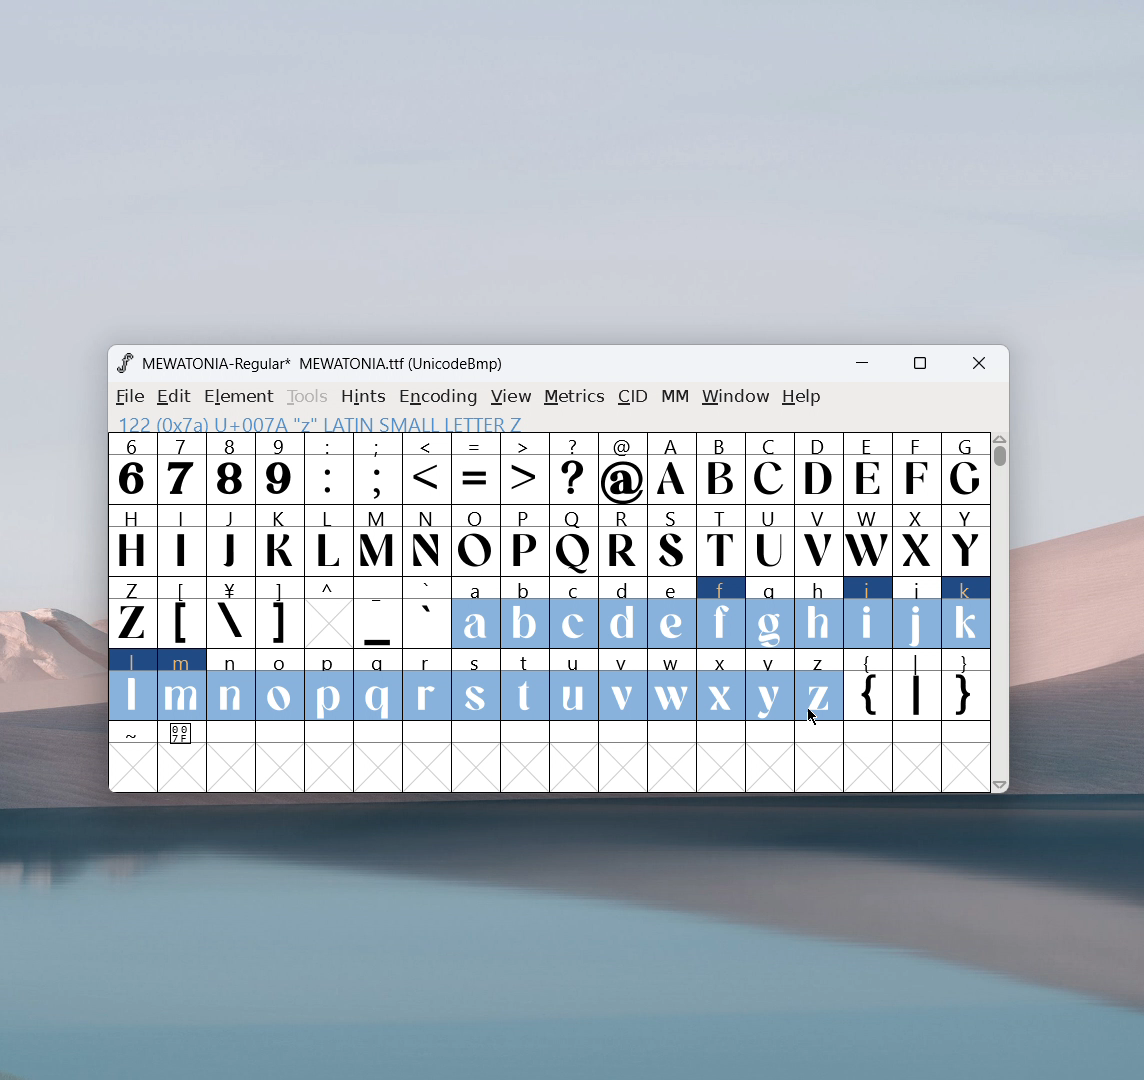  I want to click on window, so click(736, 397).